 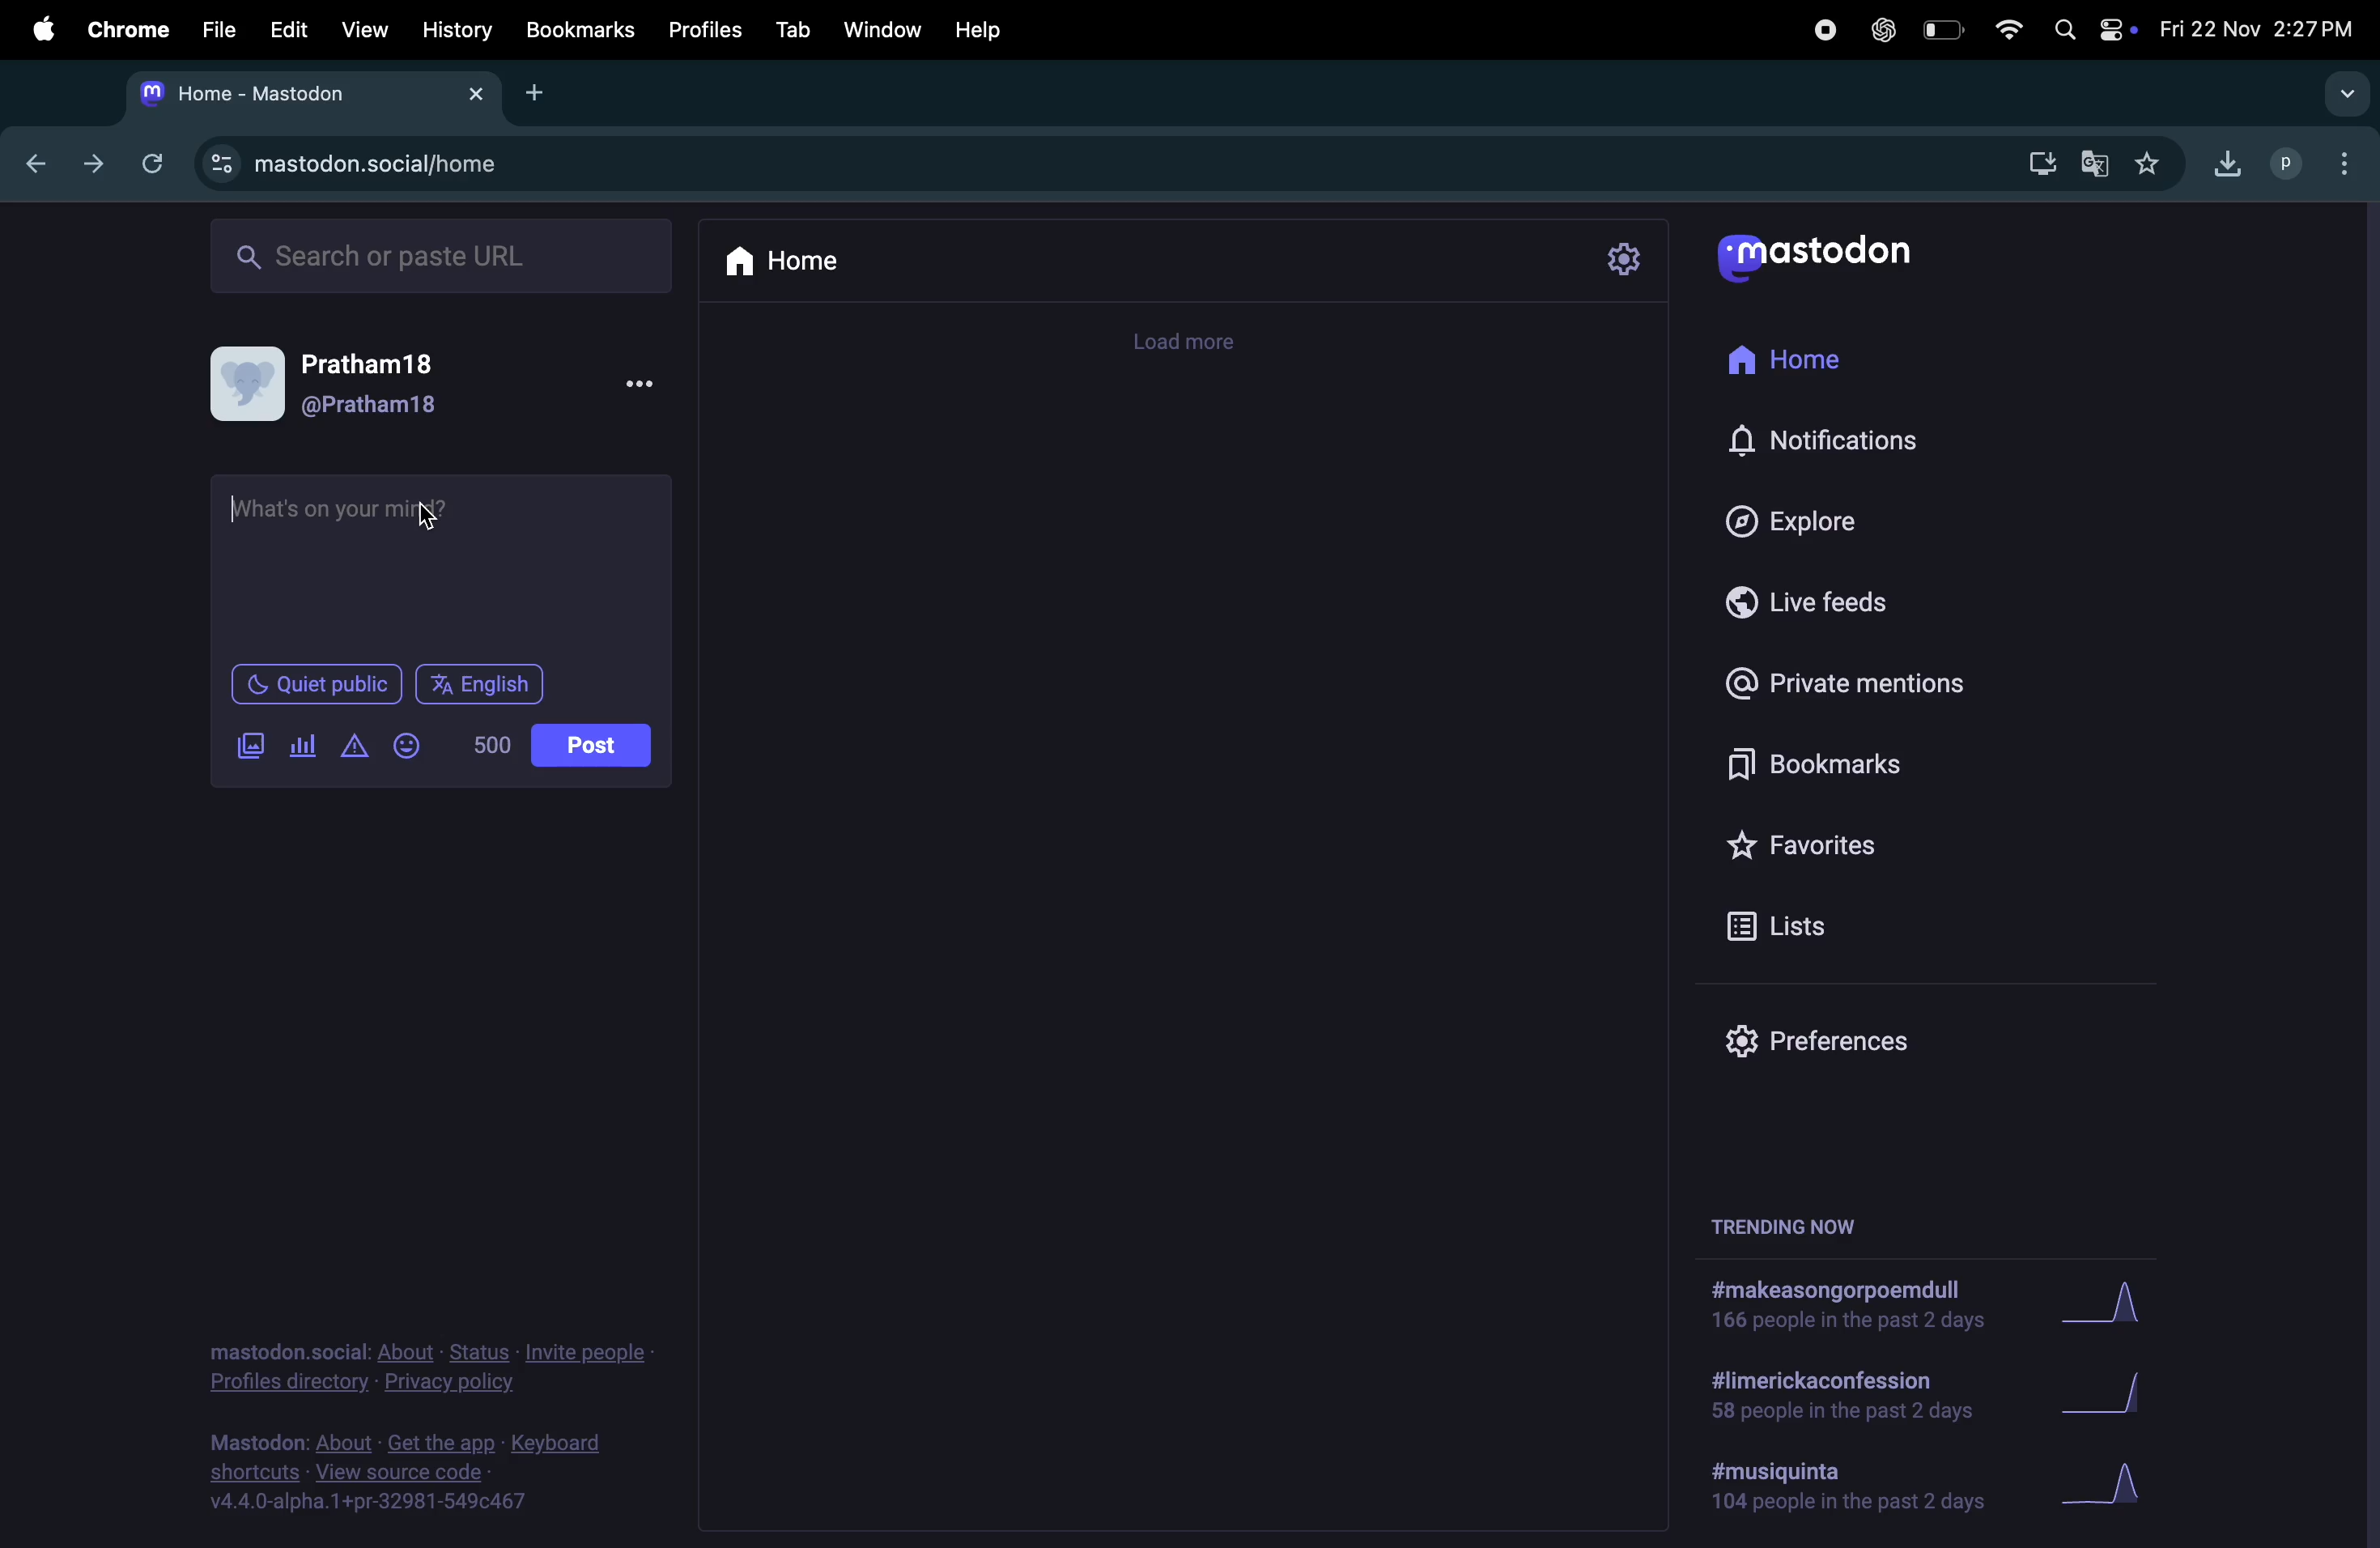 What do you see at coordinates (252, 742) in the screenshot?
I see `image` at bounding box center [252, 742].